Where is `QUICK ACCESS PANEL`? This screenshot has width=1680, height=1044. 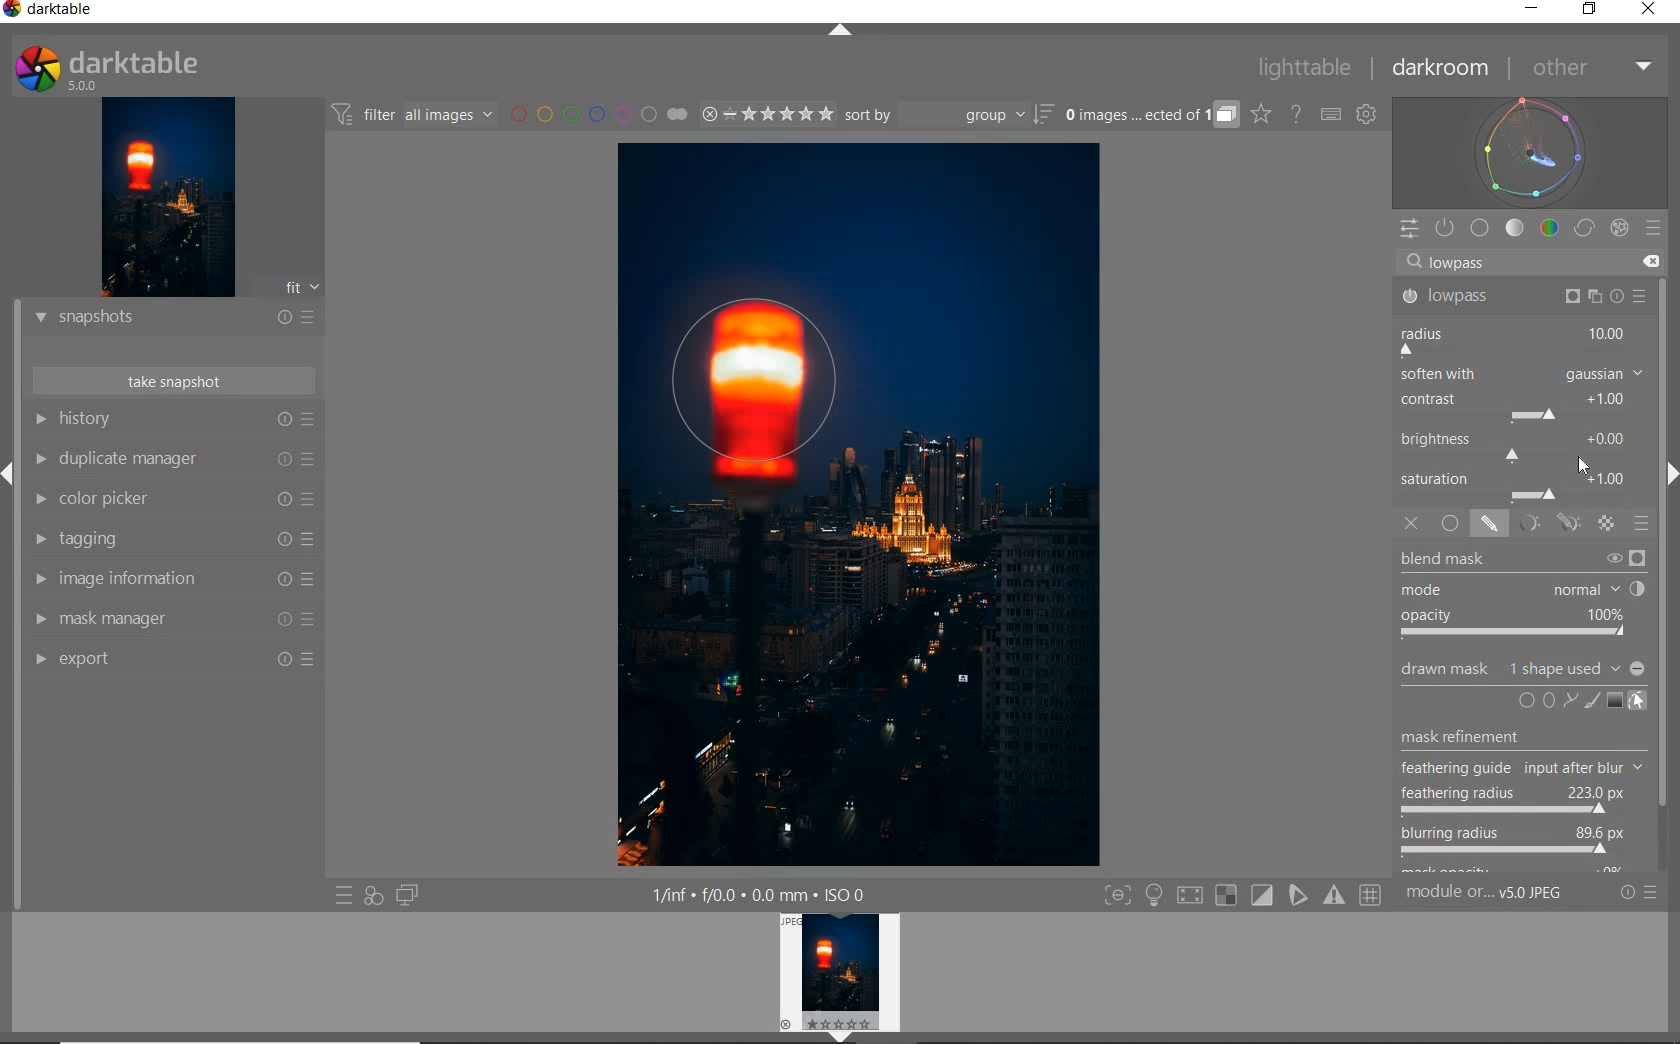 QUICK ACCESS PANEL is located at coordinates (1409, 225).